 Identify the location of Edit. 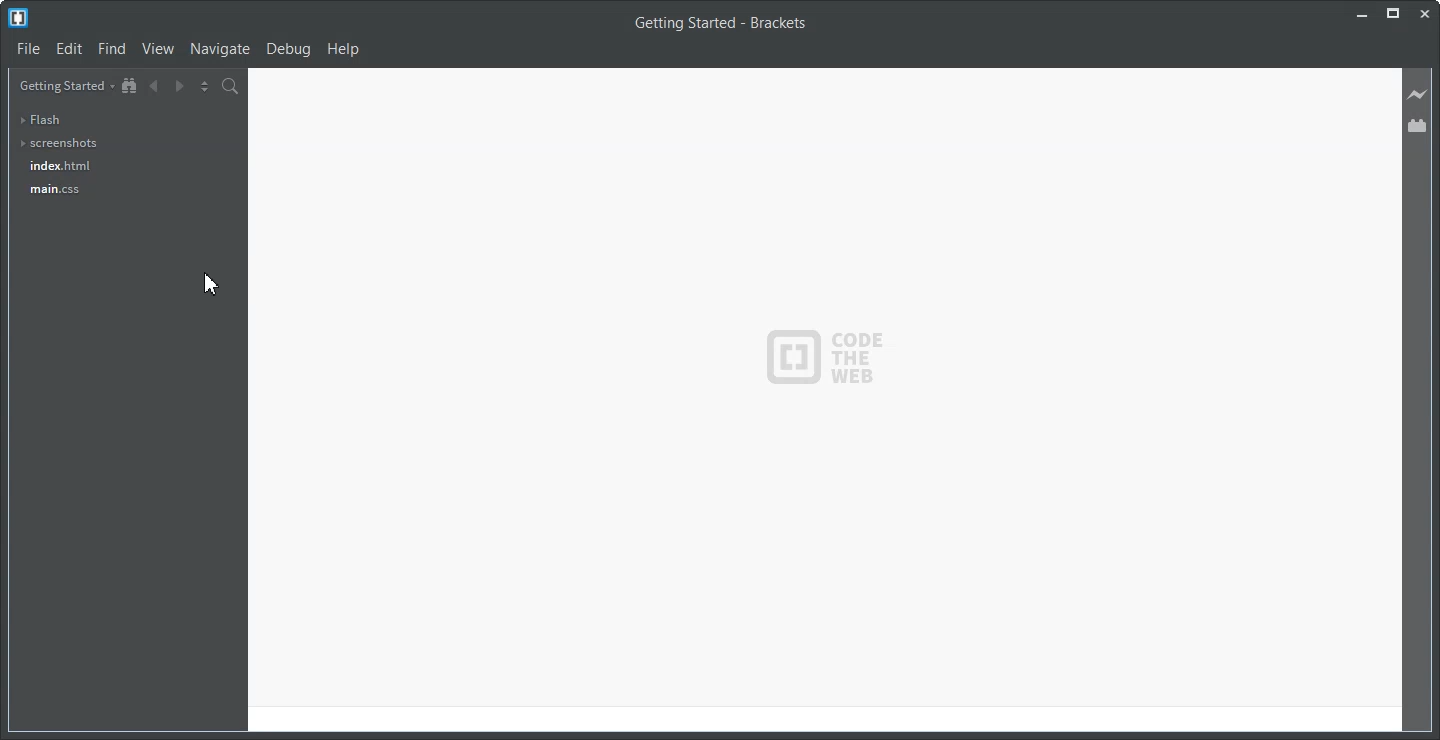
(70, 49).